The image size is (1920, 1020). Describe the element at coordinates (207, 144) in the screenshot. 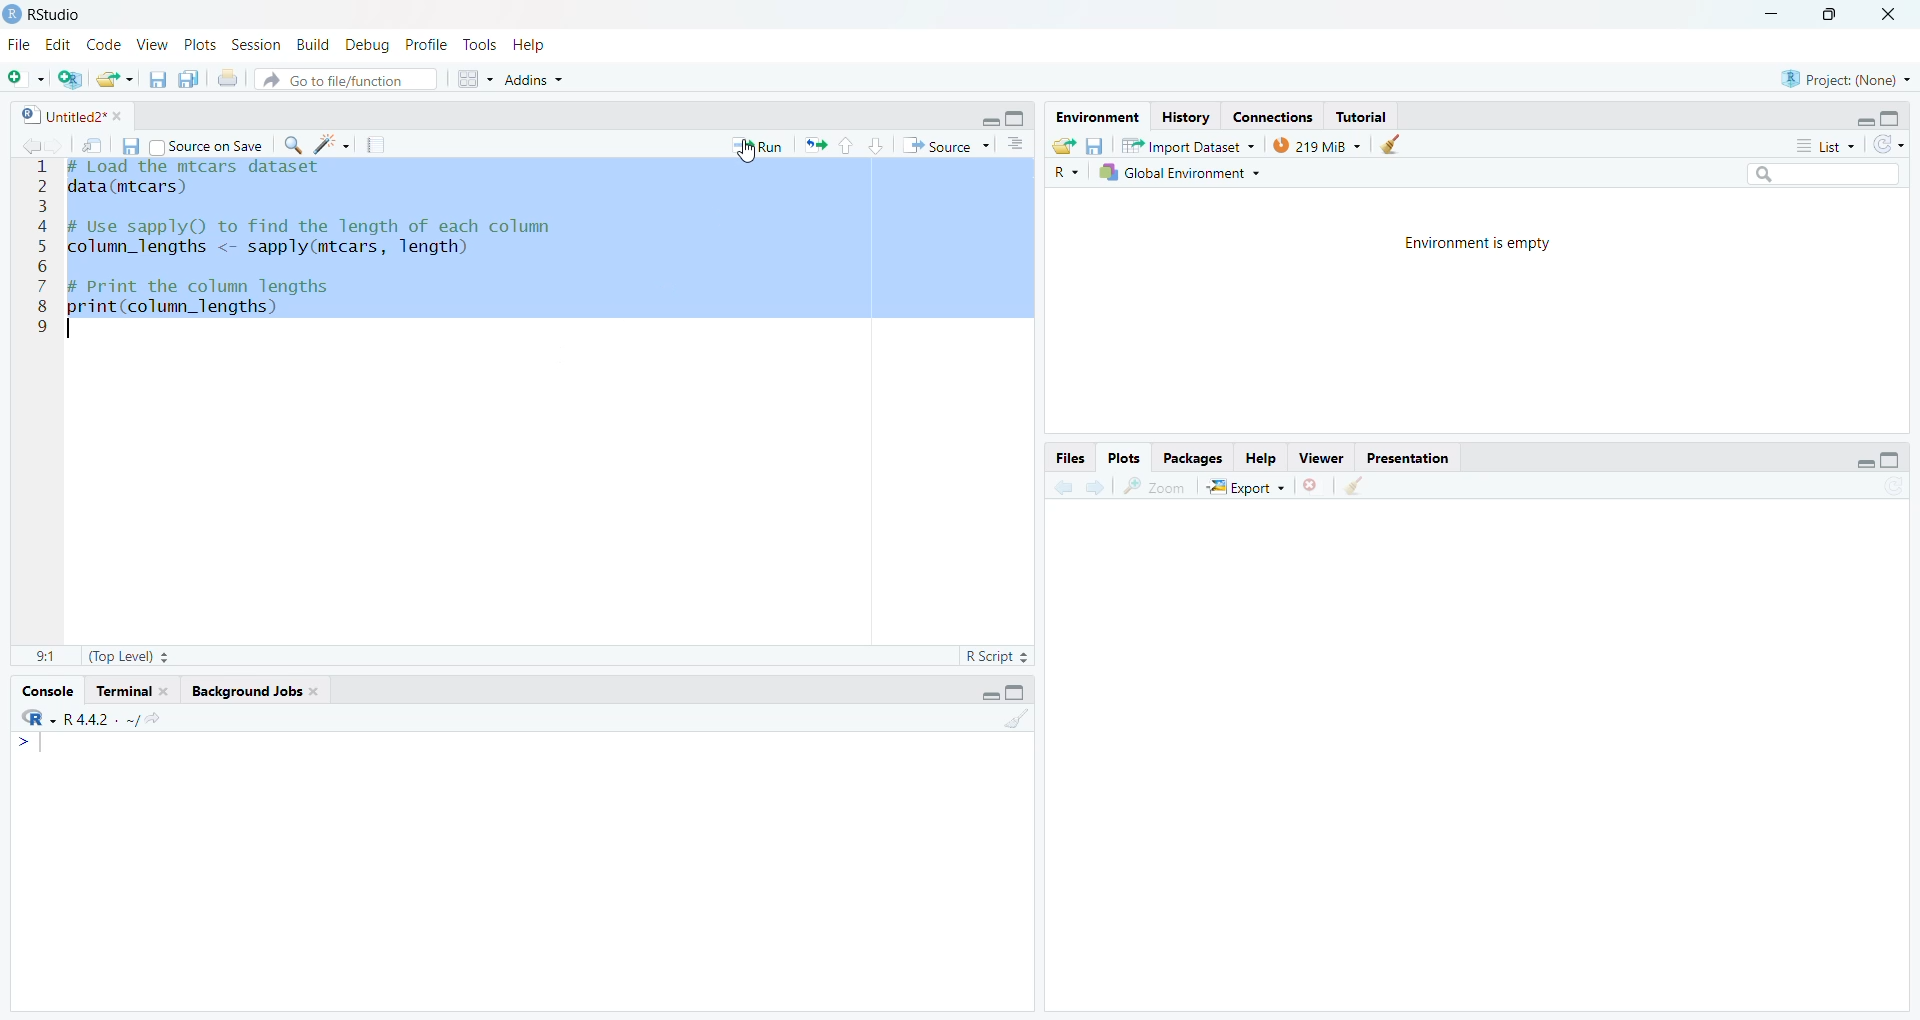

I see `Source on Save` at that location.